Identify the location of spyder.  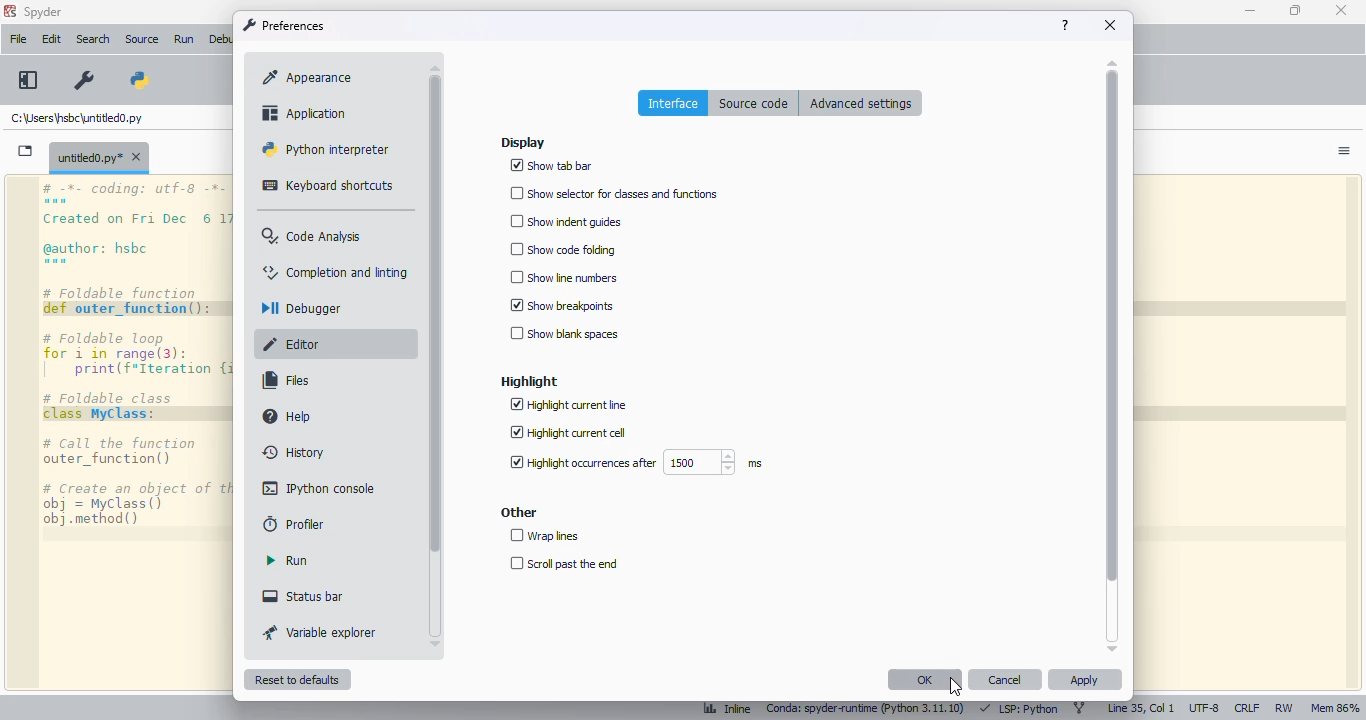
(43, 12).